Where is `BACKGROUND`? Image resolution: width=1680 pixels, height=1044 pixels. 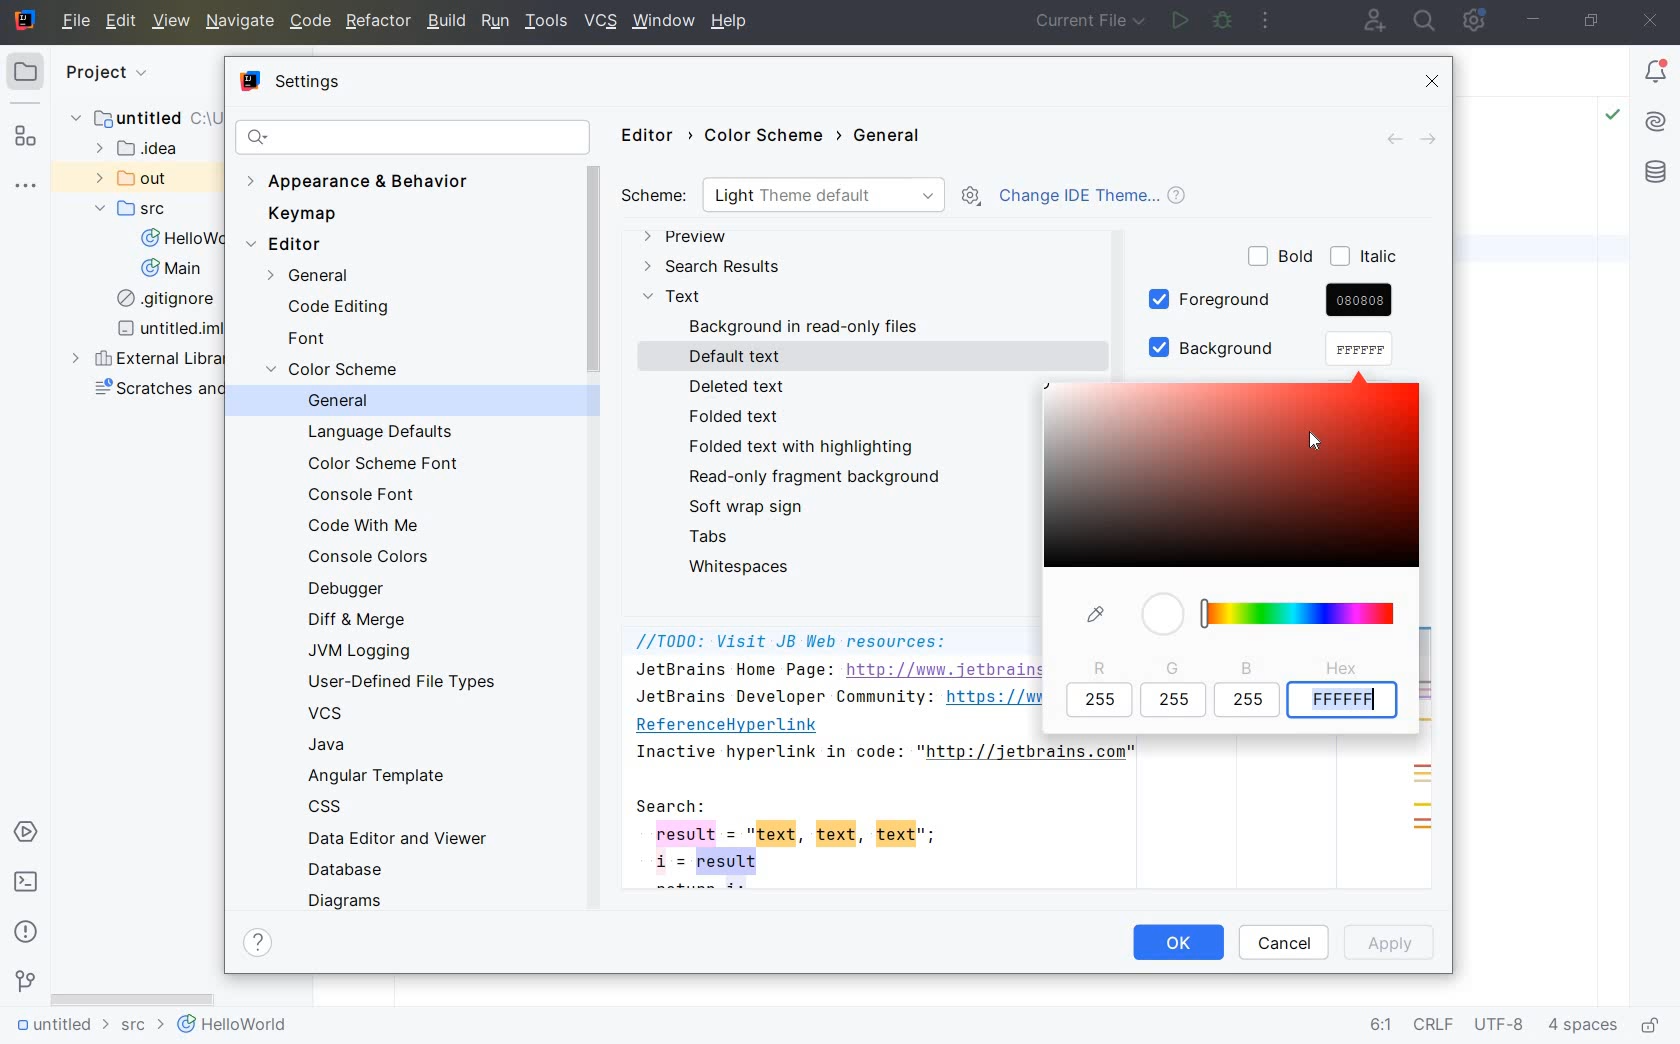 BACKGROUND is located at coordinates (1243, 349).